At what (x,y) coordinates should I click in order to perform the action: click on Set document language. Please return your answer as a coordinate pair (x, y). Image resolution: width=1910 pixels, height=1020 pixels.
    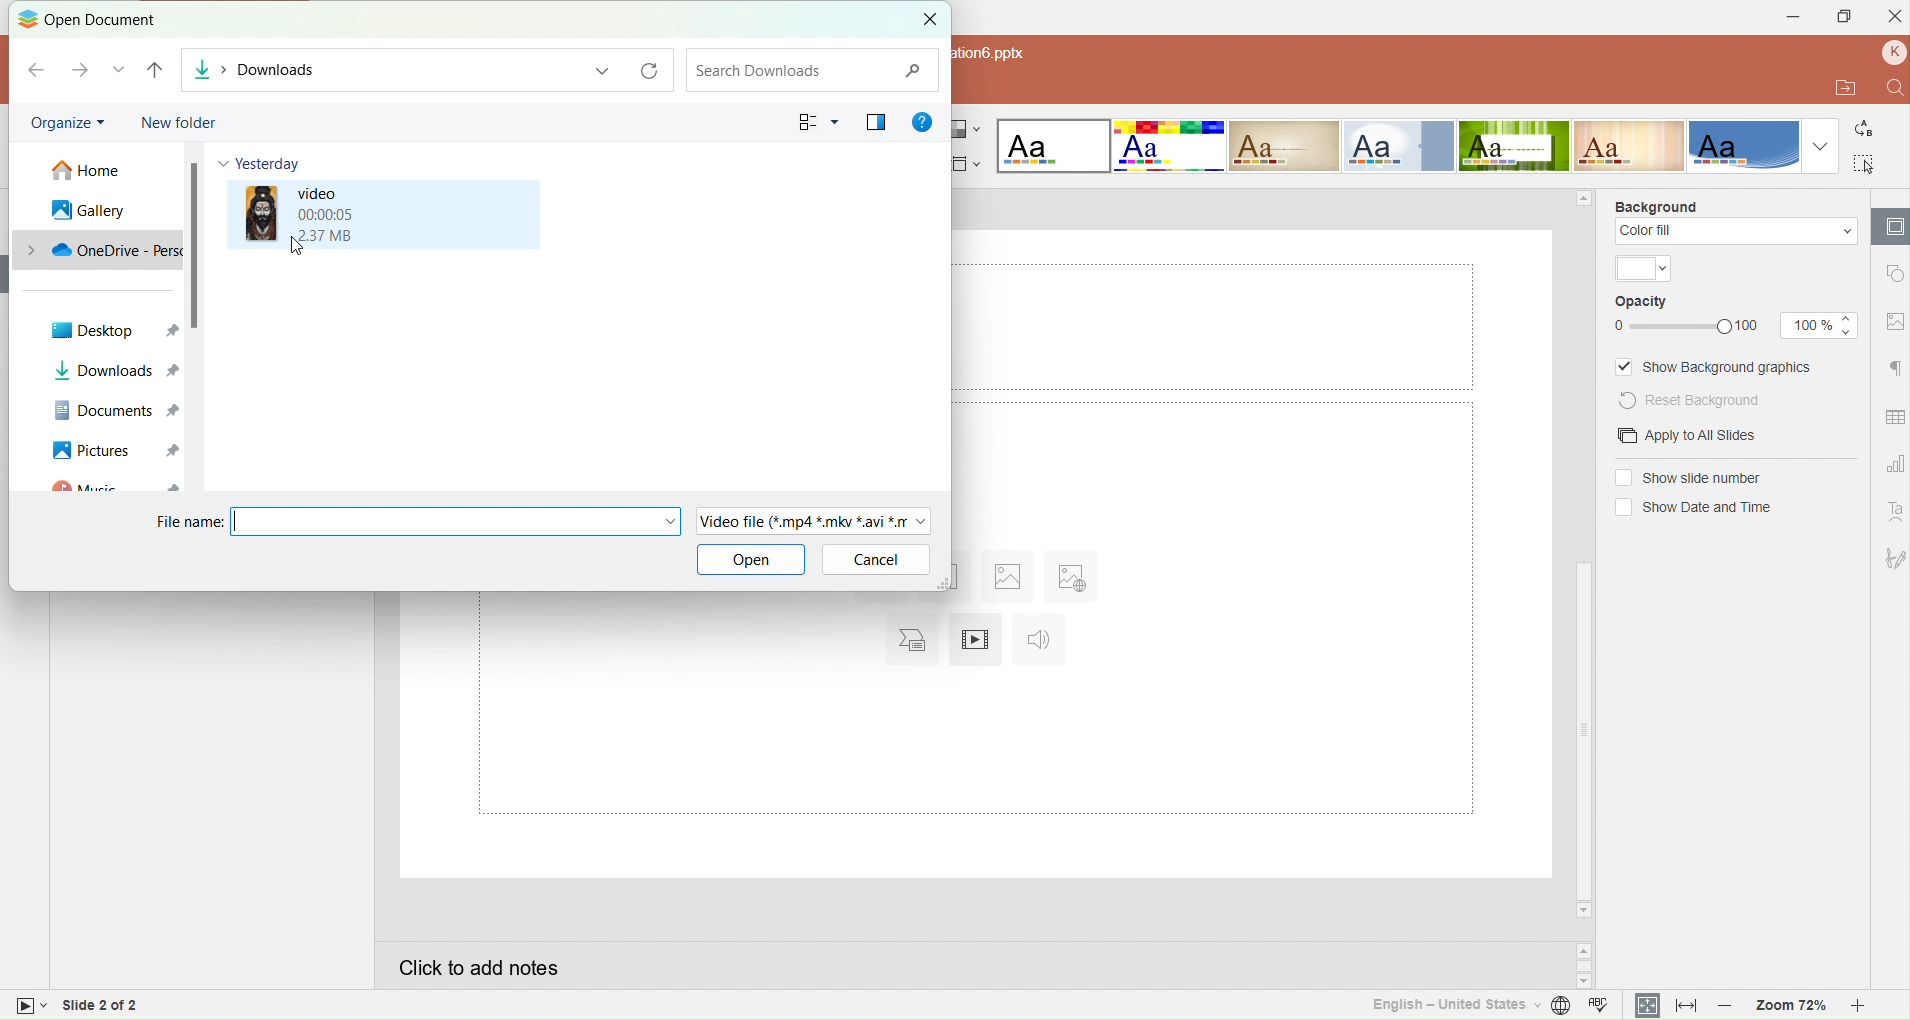
    Looking at the image, I should click on (1561, 1006).